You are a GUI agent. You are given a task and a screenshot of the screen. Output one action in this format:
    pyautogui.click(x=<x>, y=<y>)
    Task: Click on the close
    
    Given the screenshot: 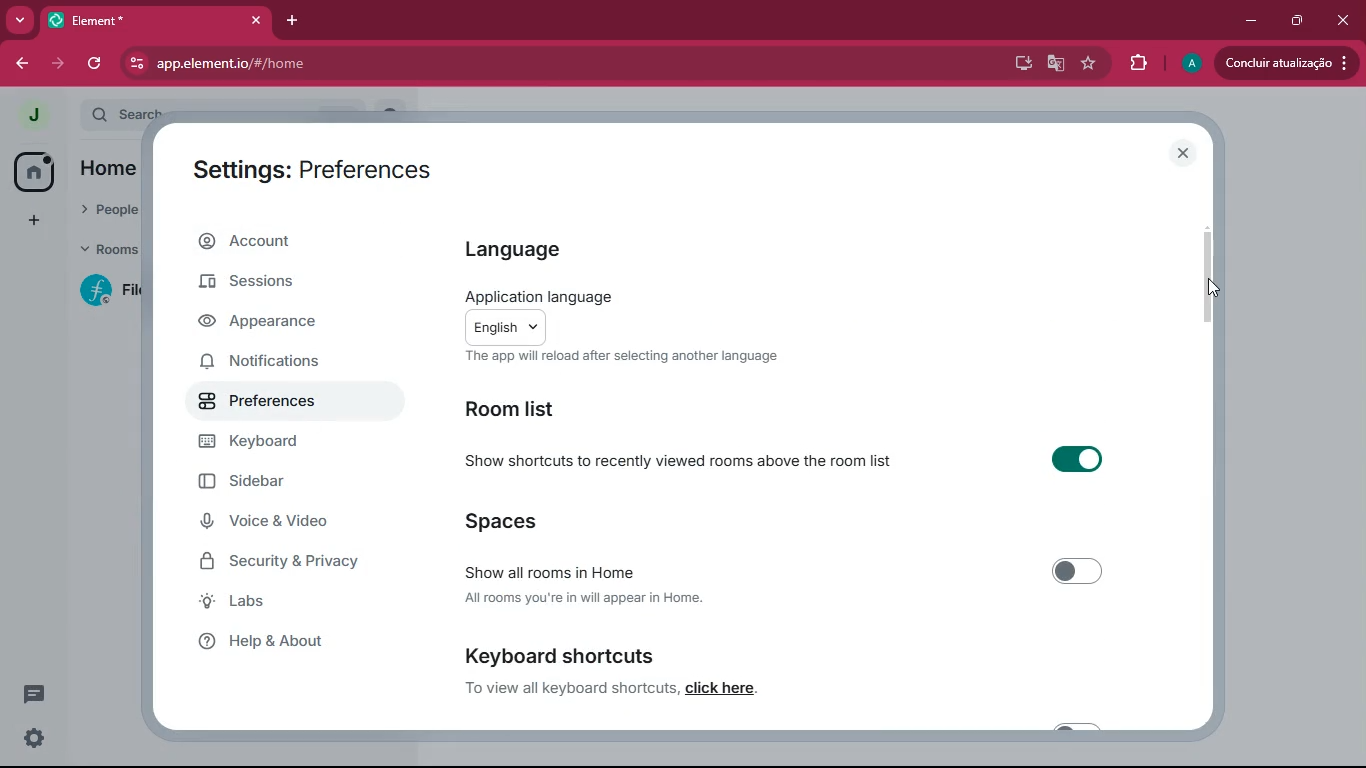 What is the action you would take?
    pyautogui.click(x=1343, y=21)
    